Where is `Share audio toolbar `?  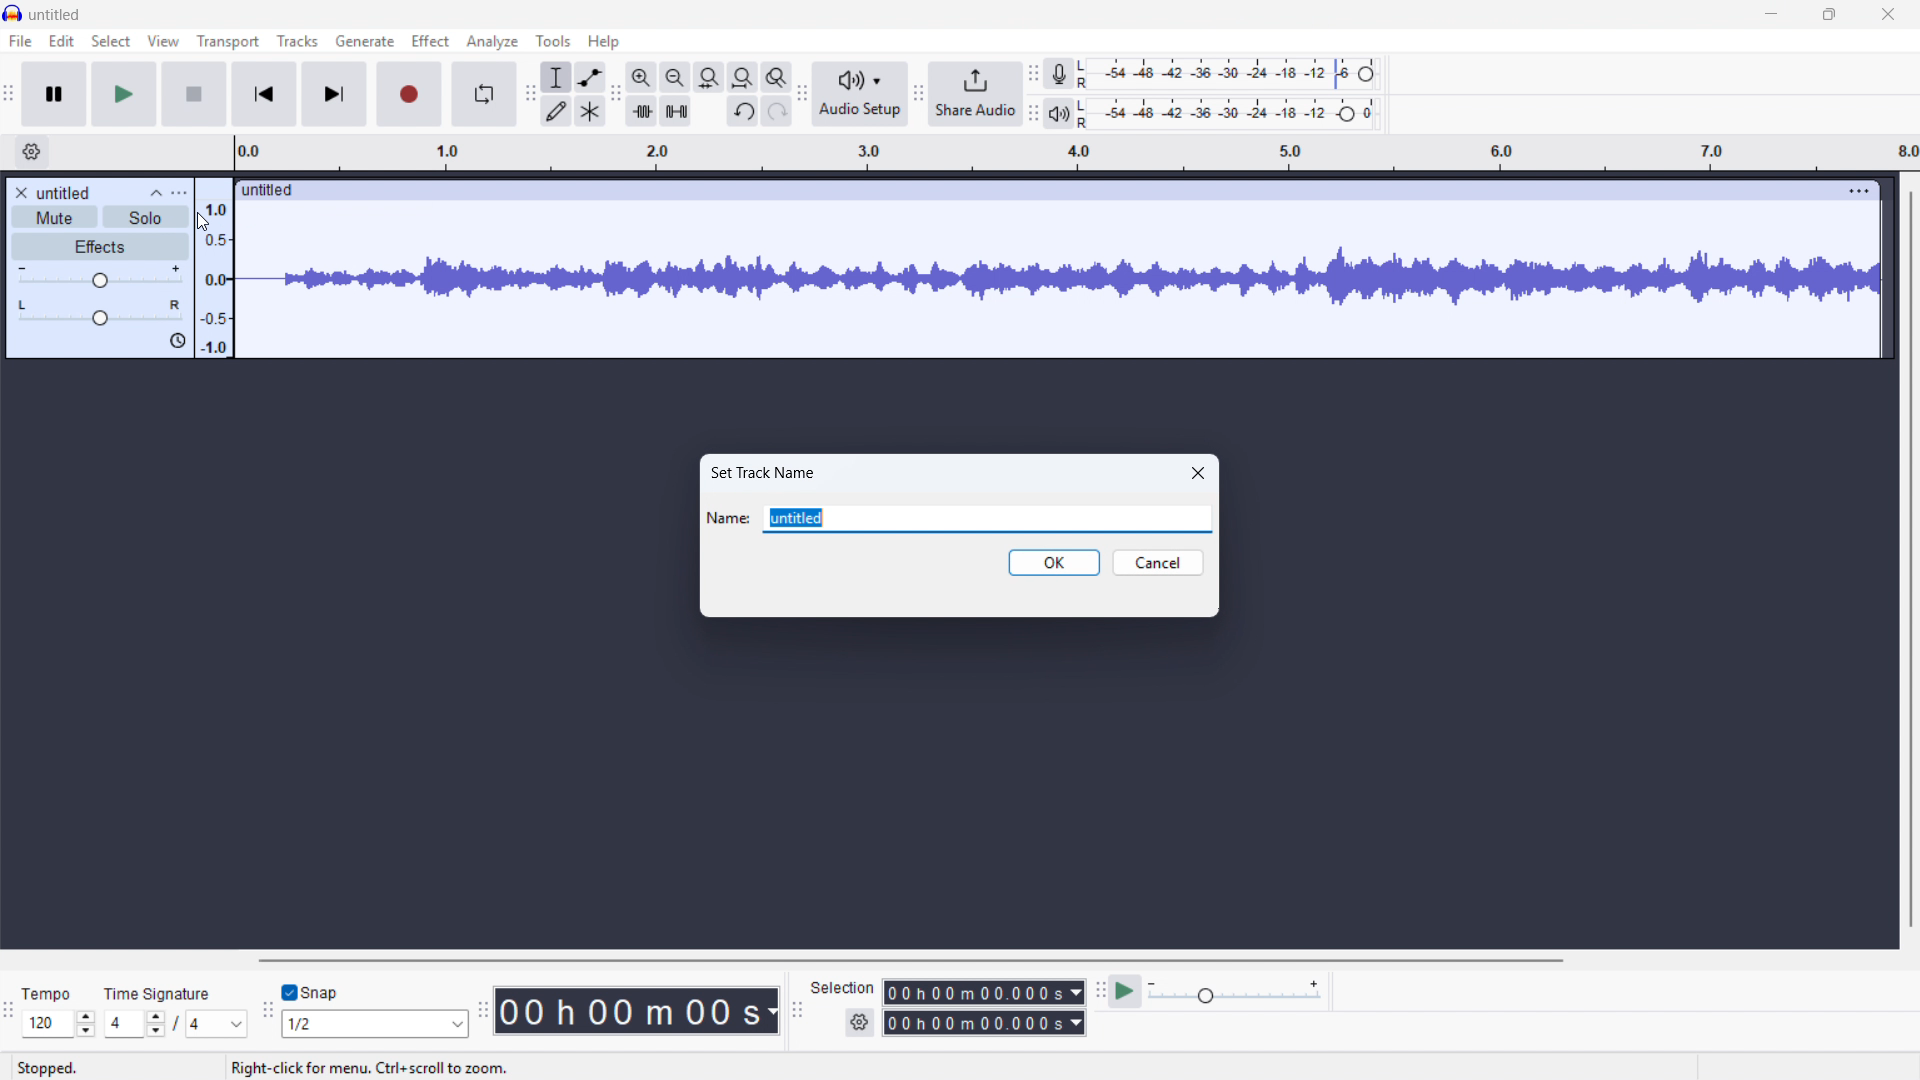 Share audio toolbar  is located at coordinates (917, 96).